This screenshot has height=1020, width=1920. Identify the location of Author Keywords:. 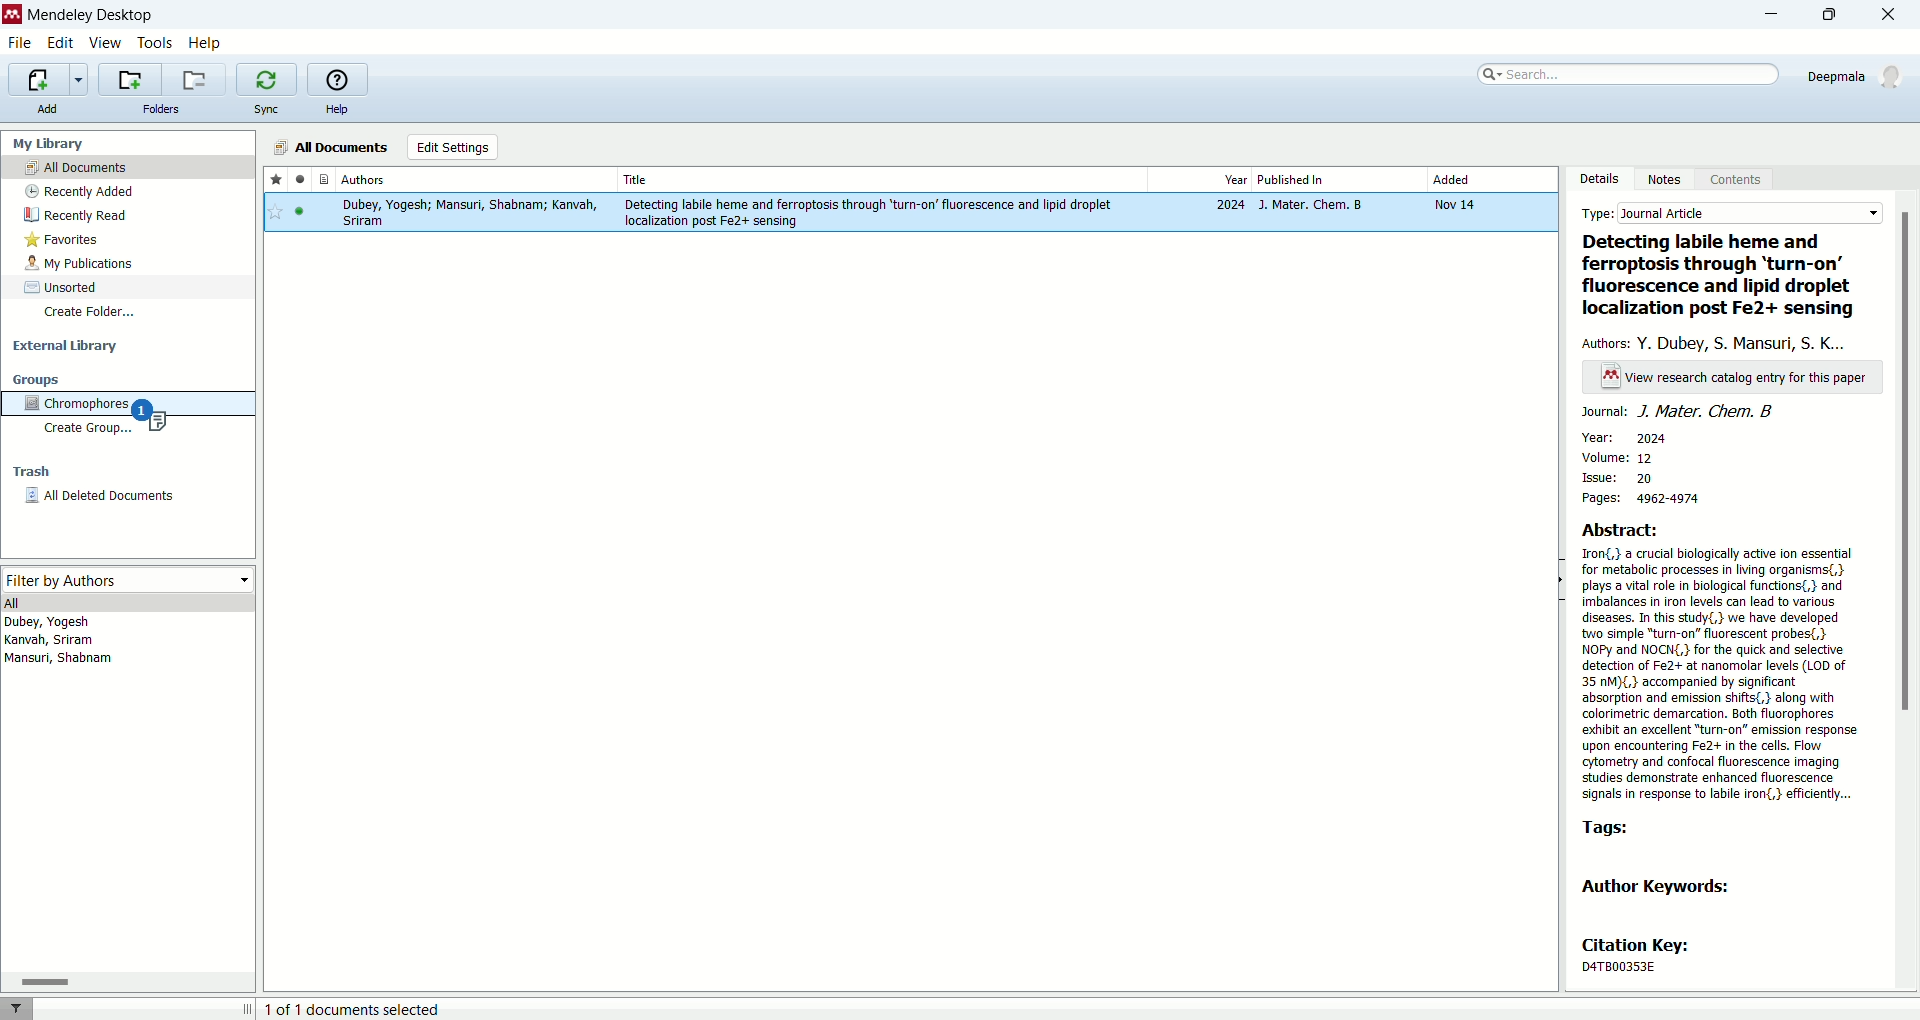
(1664, 886).